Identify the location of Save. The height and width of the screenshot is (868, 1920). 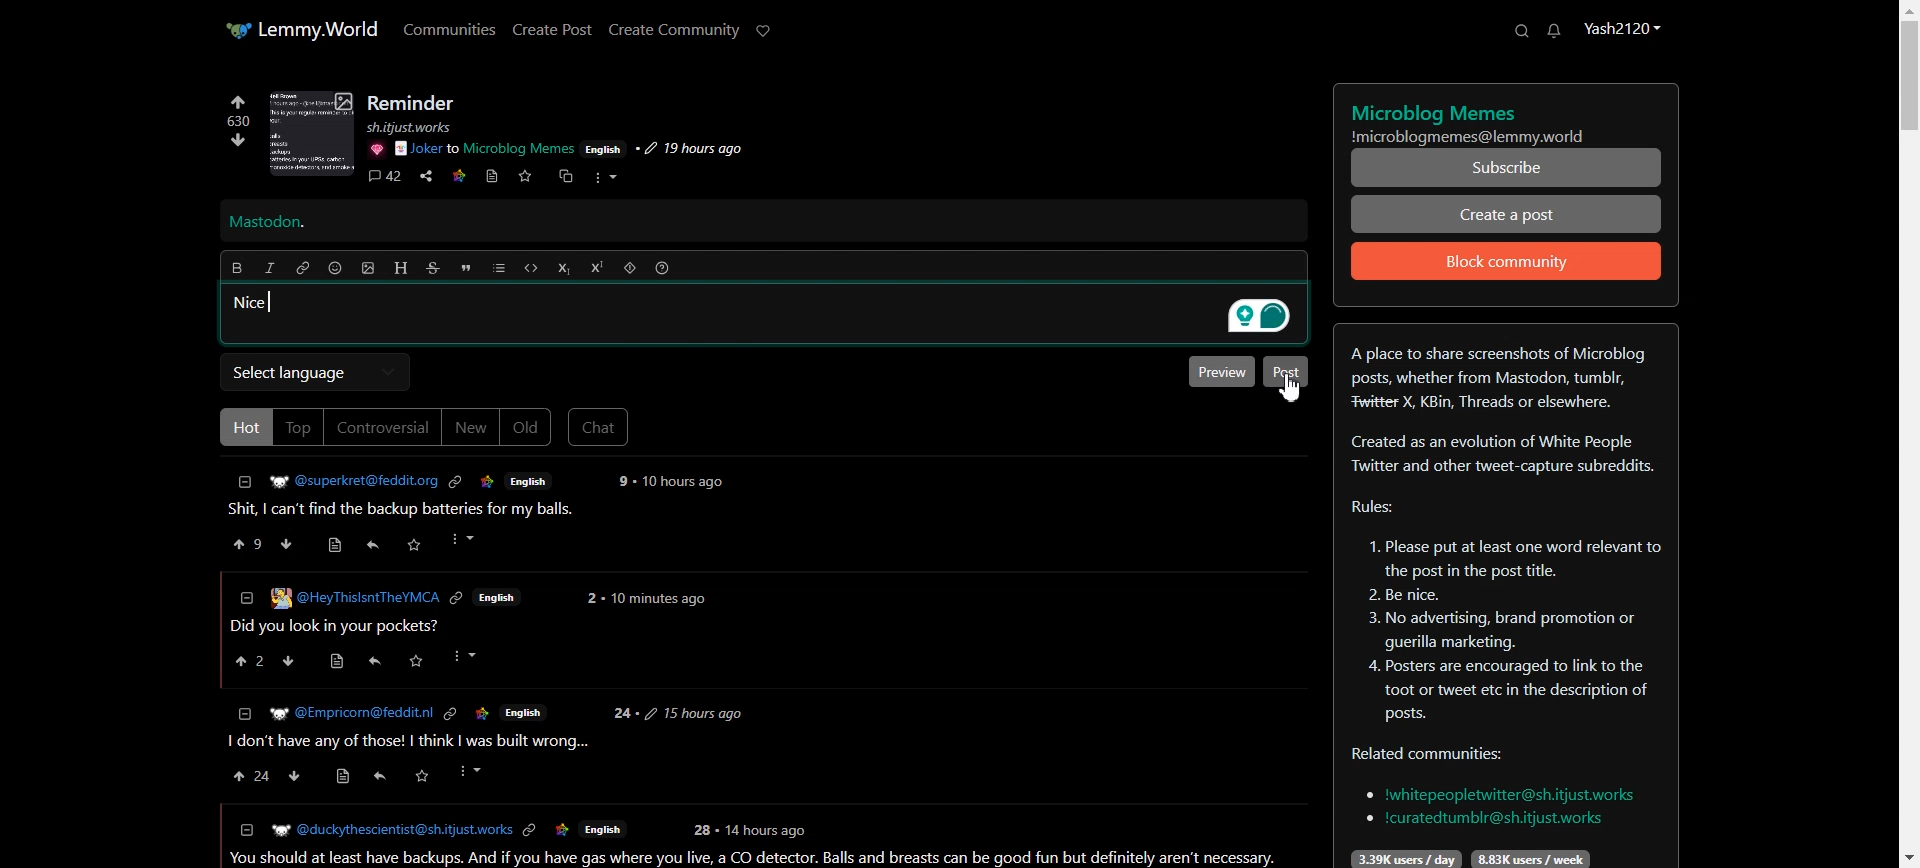
(524, 176).